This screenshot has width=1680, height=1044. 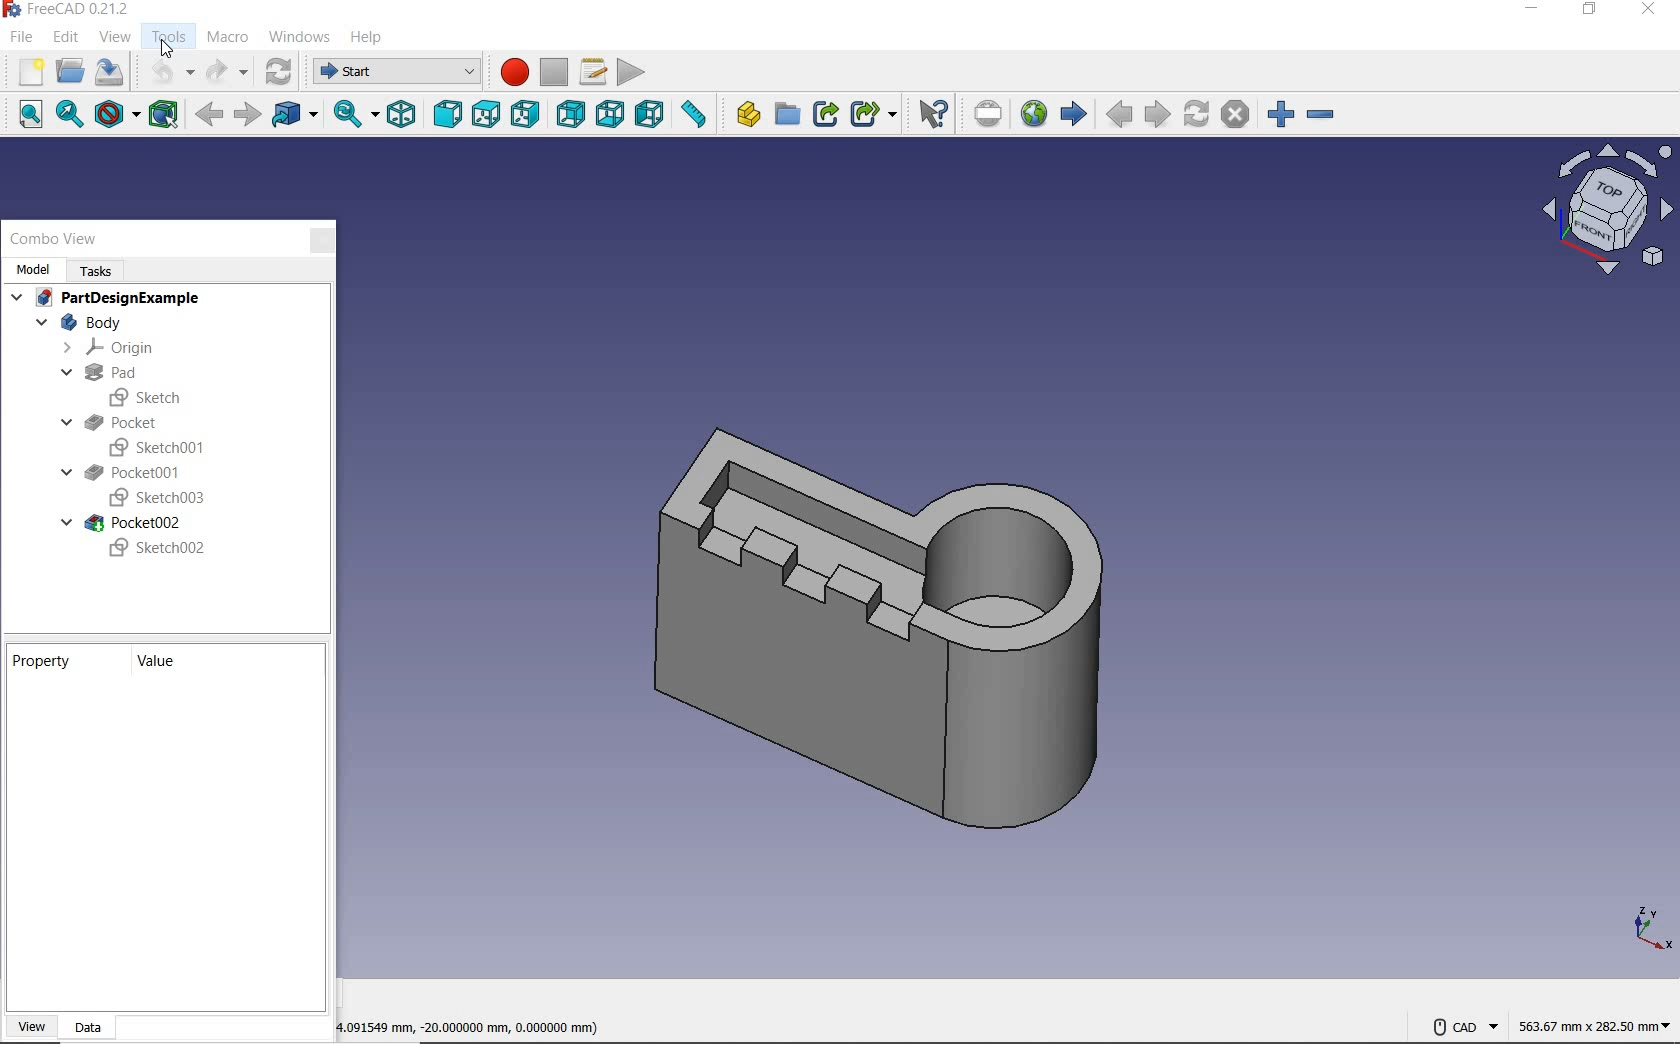 What do you see at coordinates (1160, 115) in the screenshot?
I see `Next page` at bounding box center [1160, 115].